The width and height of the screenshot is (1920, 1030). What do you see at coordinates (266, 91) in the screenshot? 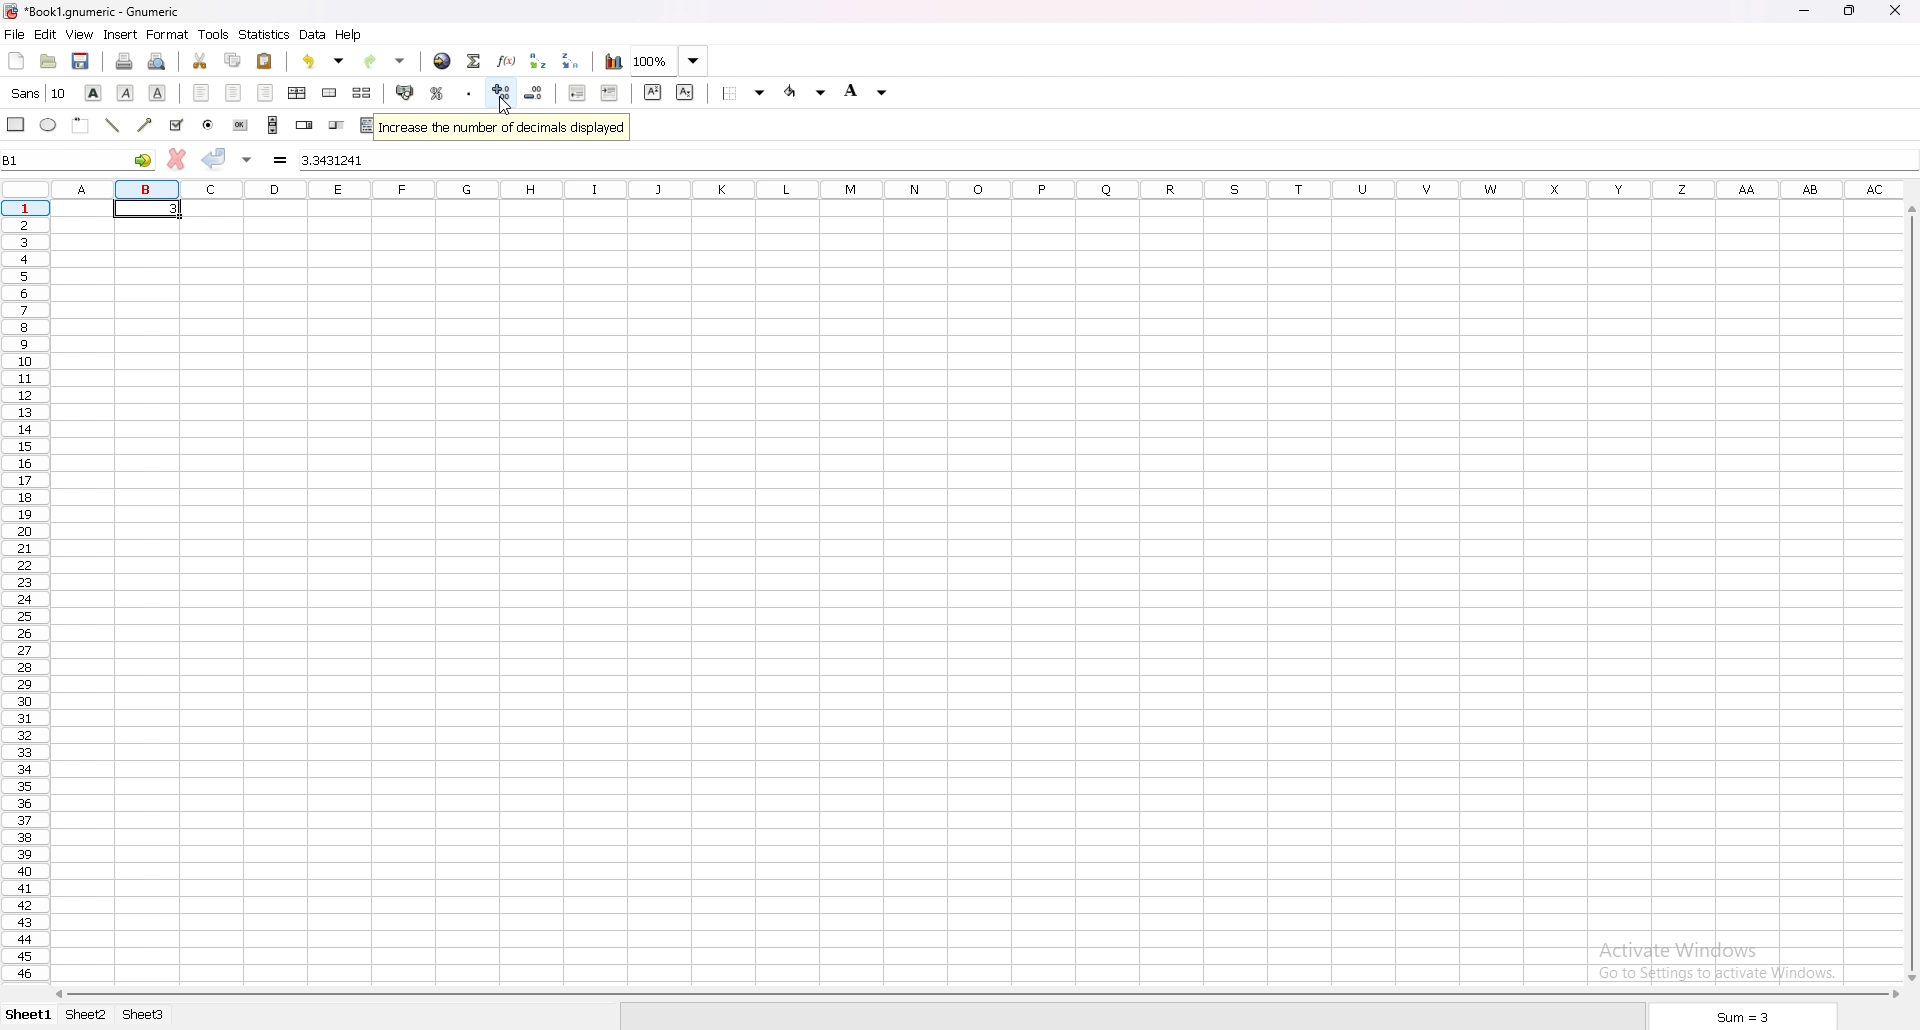
I see `right indent` at bounding box center [266, 91].